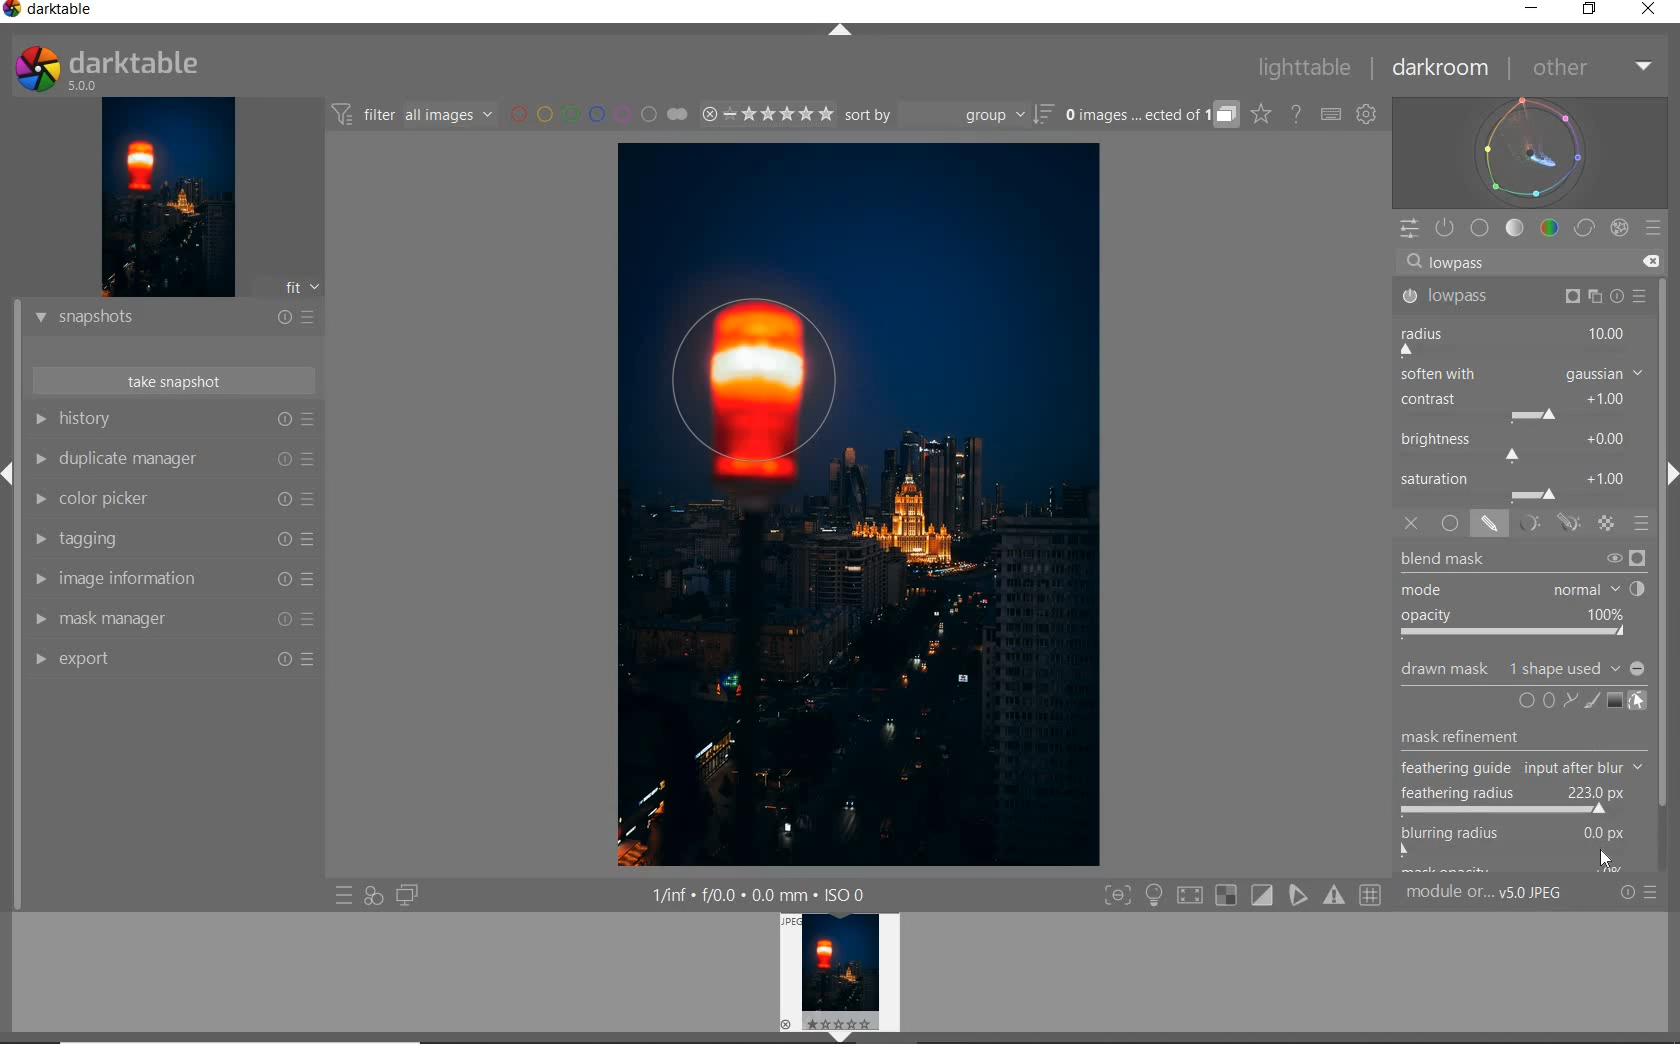 This screenshot has width=1680, height=1044. What do you see at coordinates (1260, 116) in the screenshot?
I see `CLICK TO CHANGE THE OVERLAYS SHOWN ON THUMBNAILS` at bounding box center [1260, 116].